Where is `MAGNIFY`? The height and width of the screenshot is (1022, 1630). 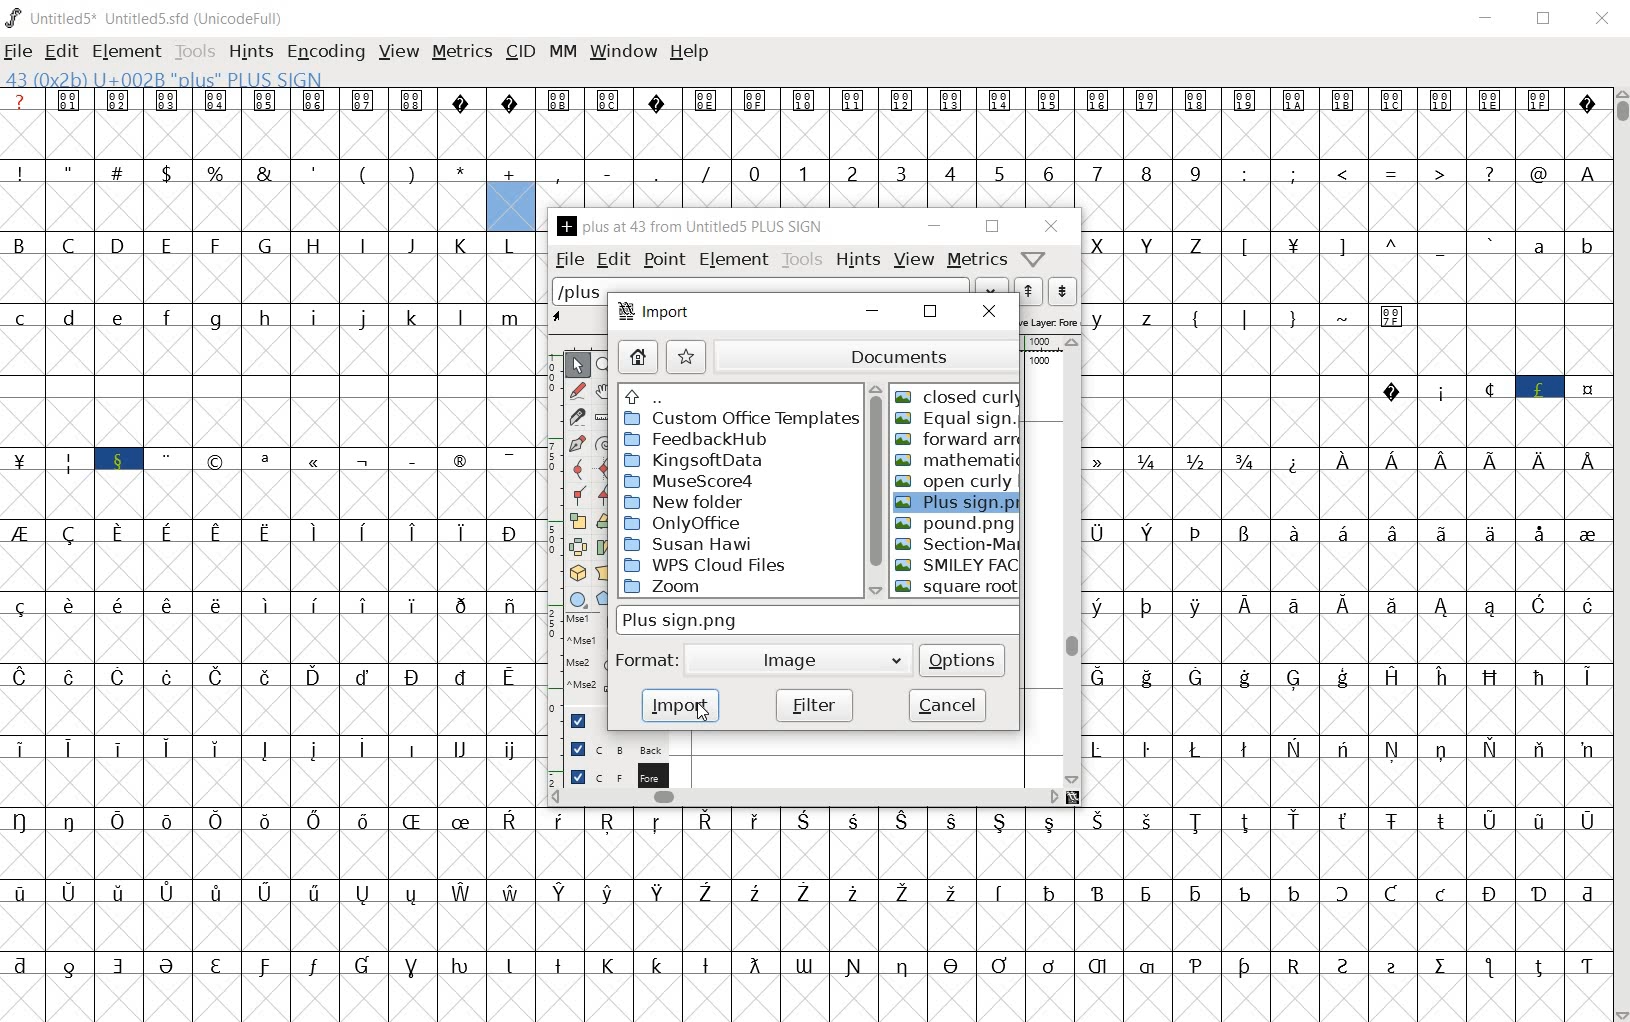
MAGNIFY is located at coordinates (605, 367).